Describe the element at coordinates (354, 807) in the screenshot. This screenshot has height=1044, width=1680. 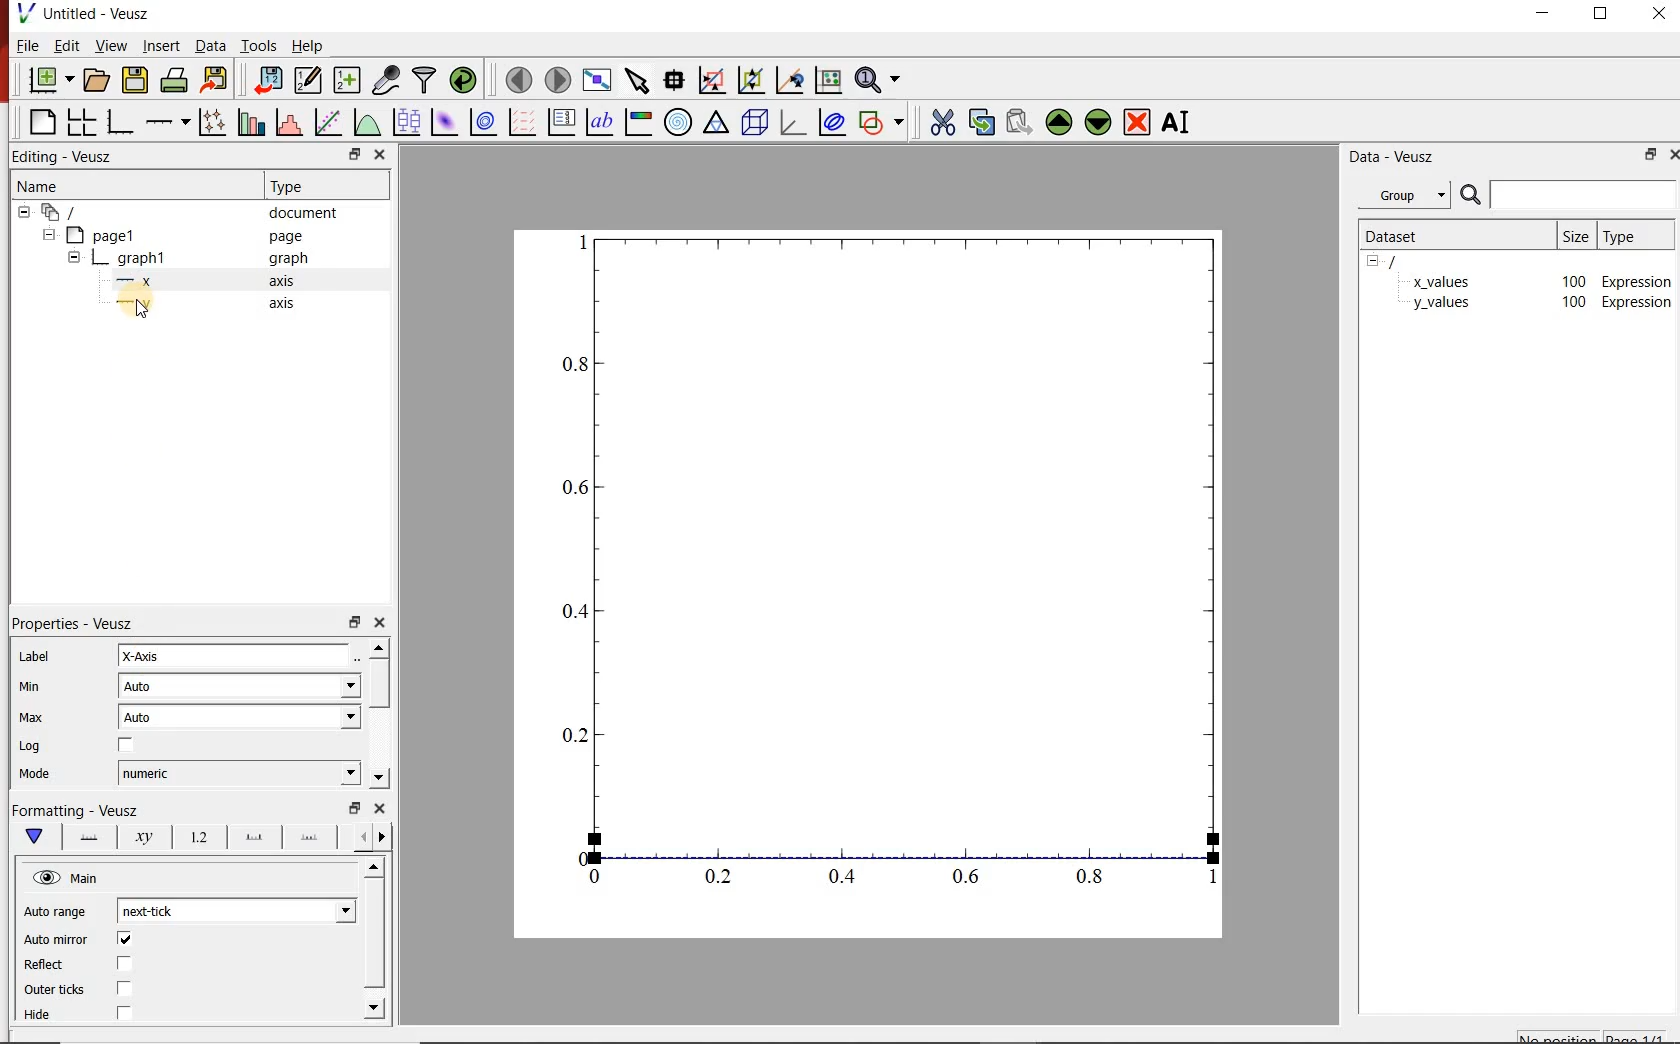
I see `restore down` at that location.